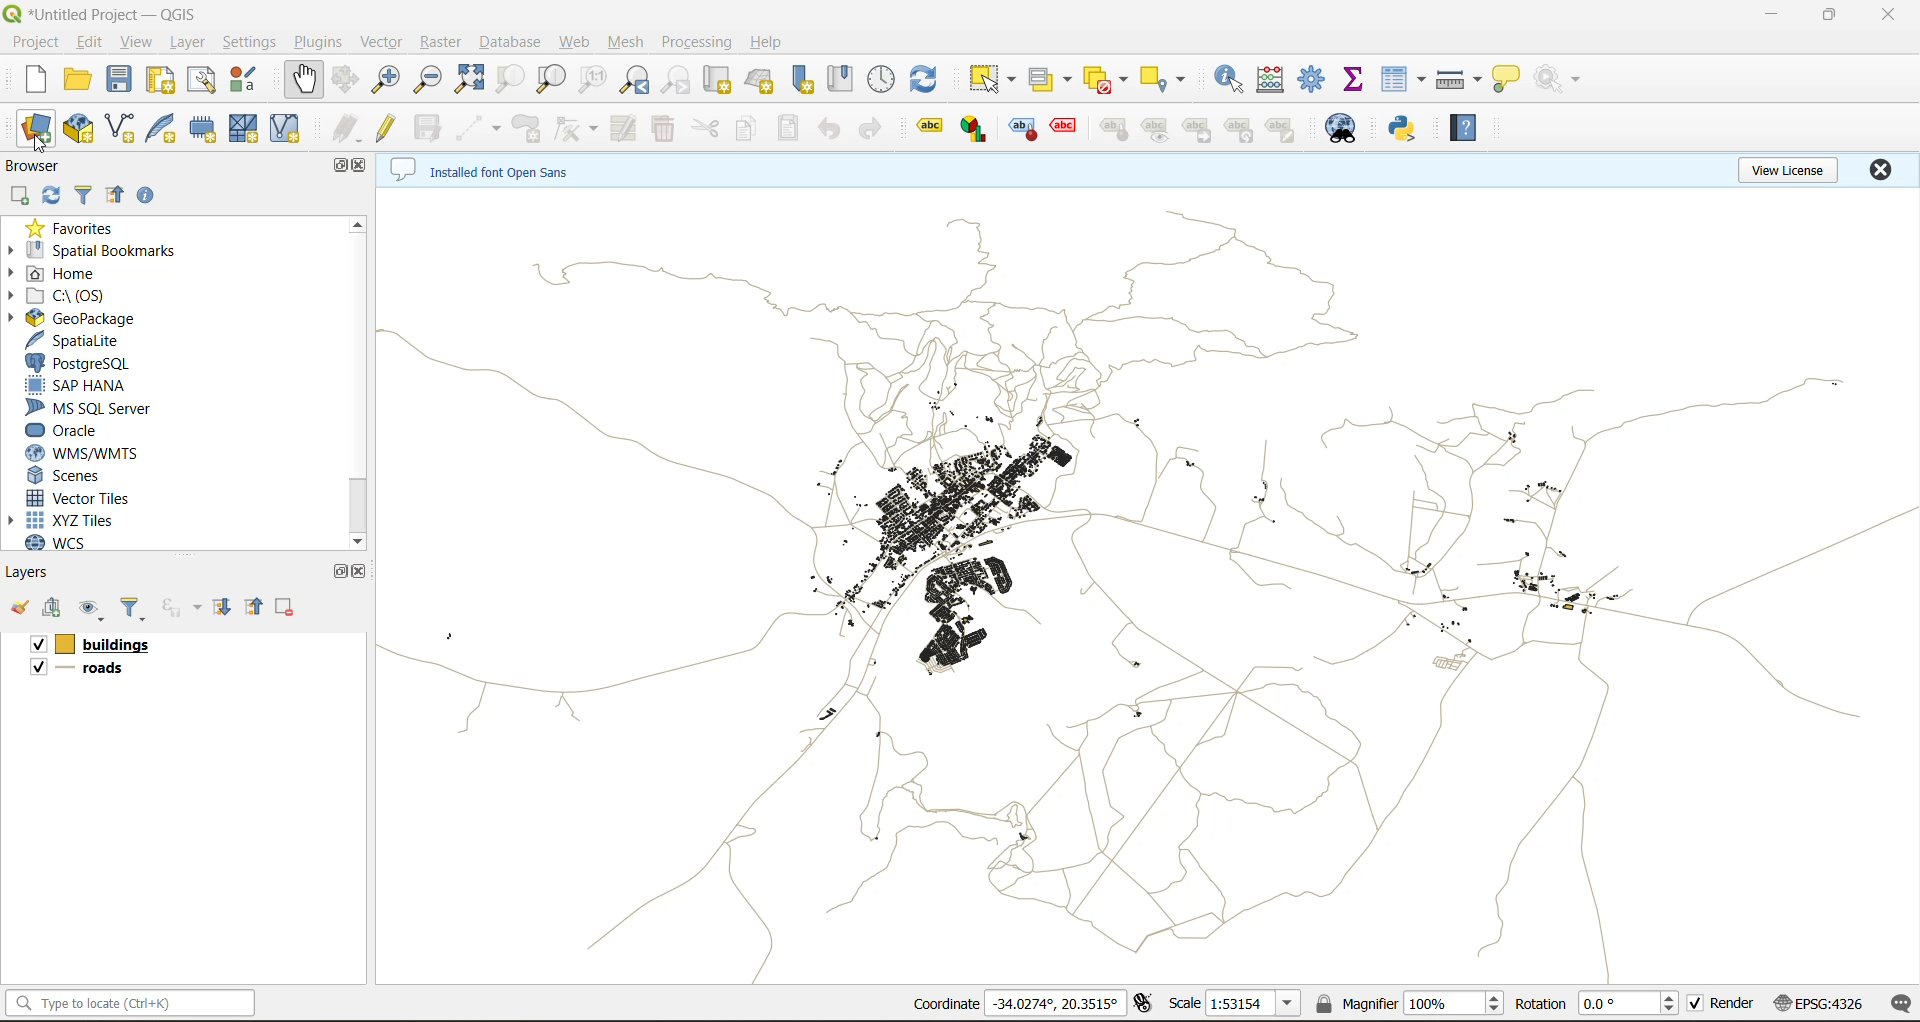 The width and height of the screenshot is (1920, 1022). Describe the element at coordinates (1404, 81) in the screenshot. I see `attributes table` at that location.